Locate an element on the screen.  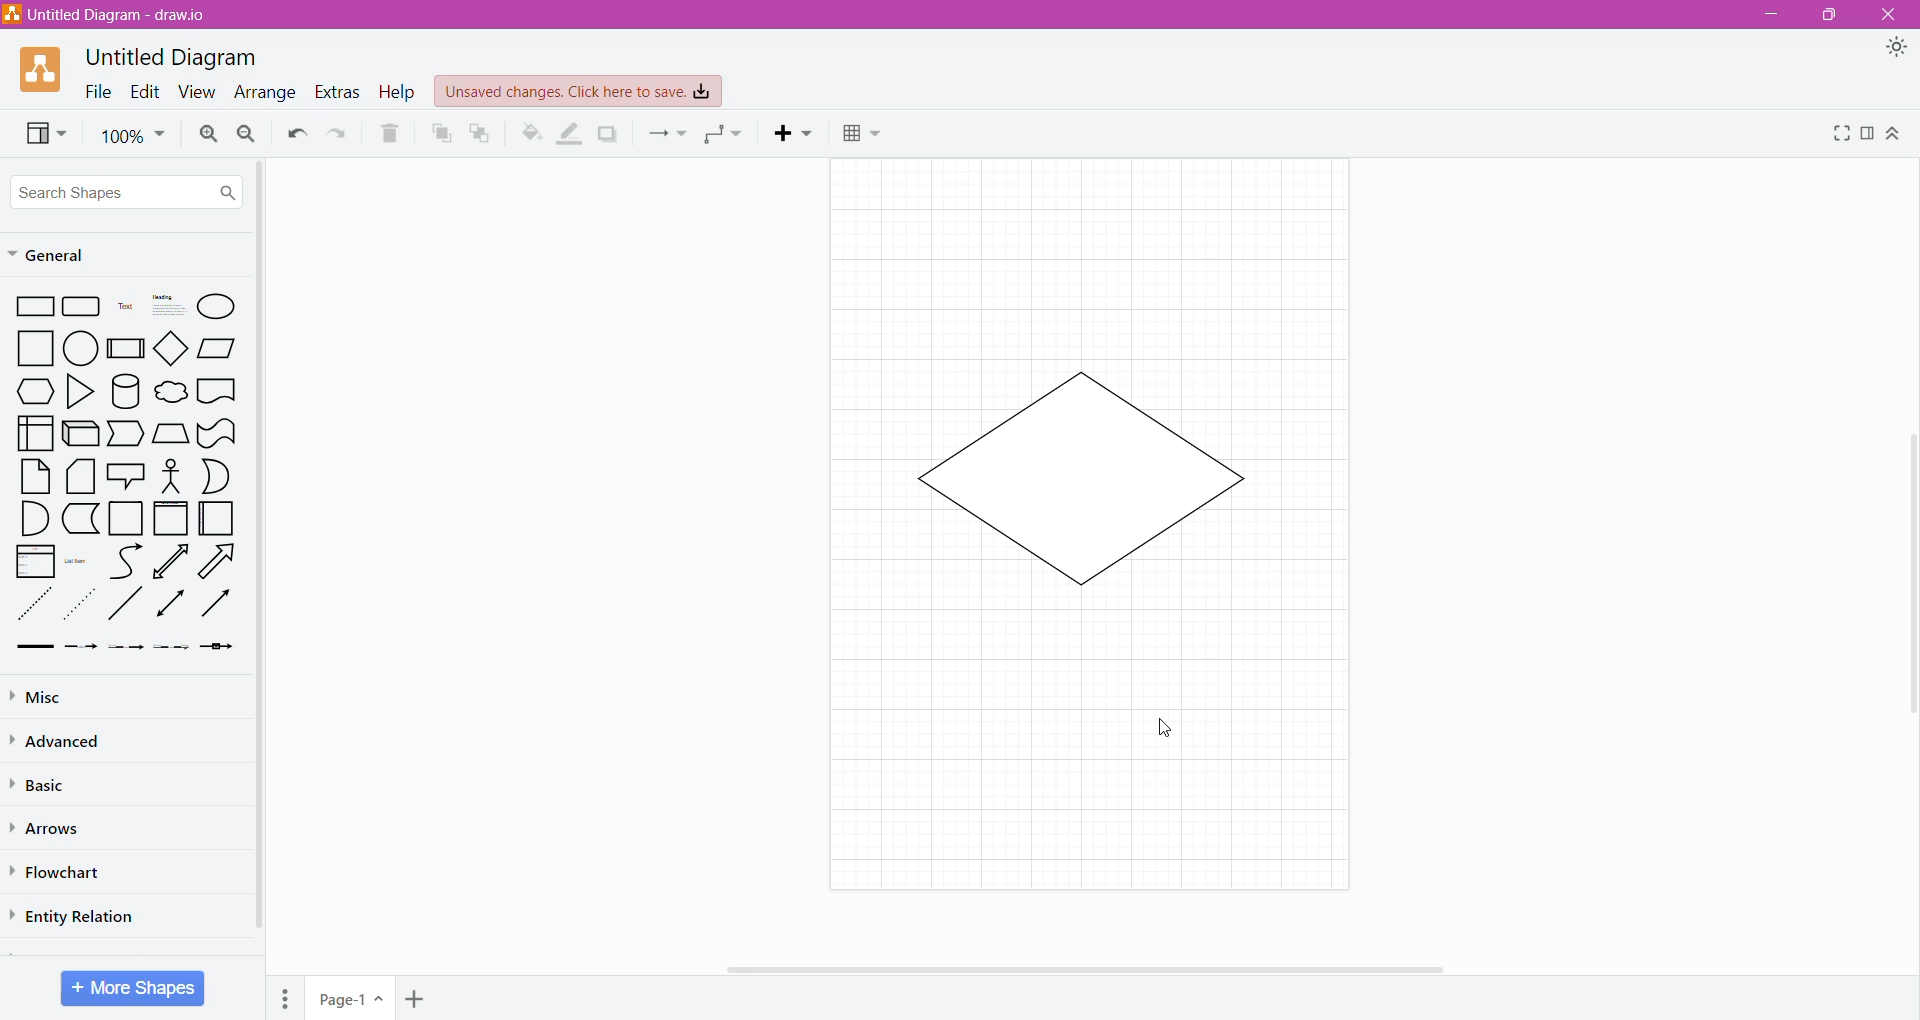
Shapes is located at coordinates (127, 474).